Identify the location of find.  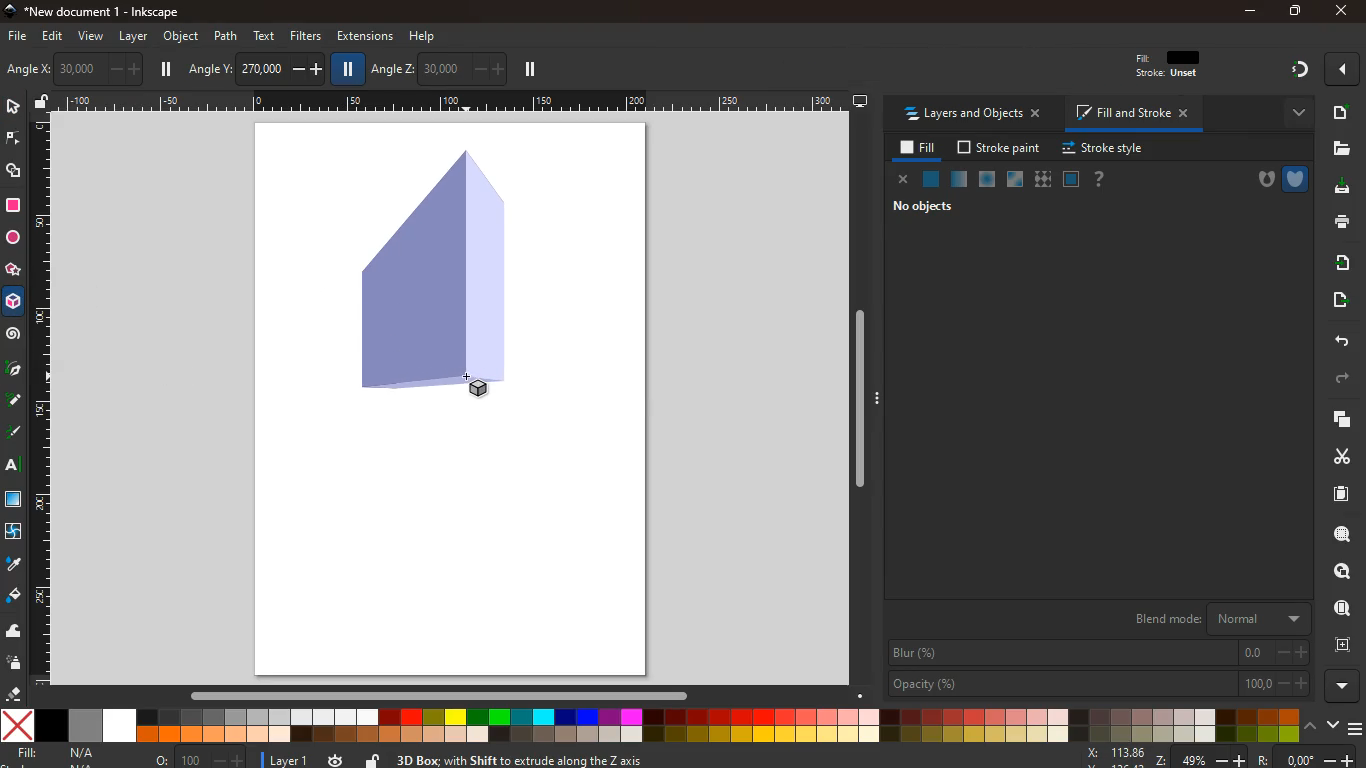
(1343, 571).